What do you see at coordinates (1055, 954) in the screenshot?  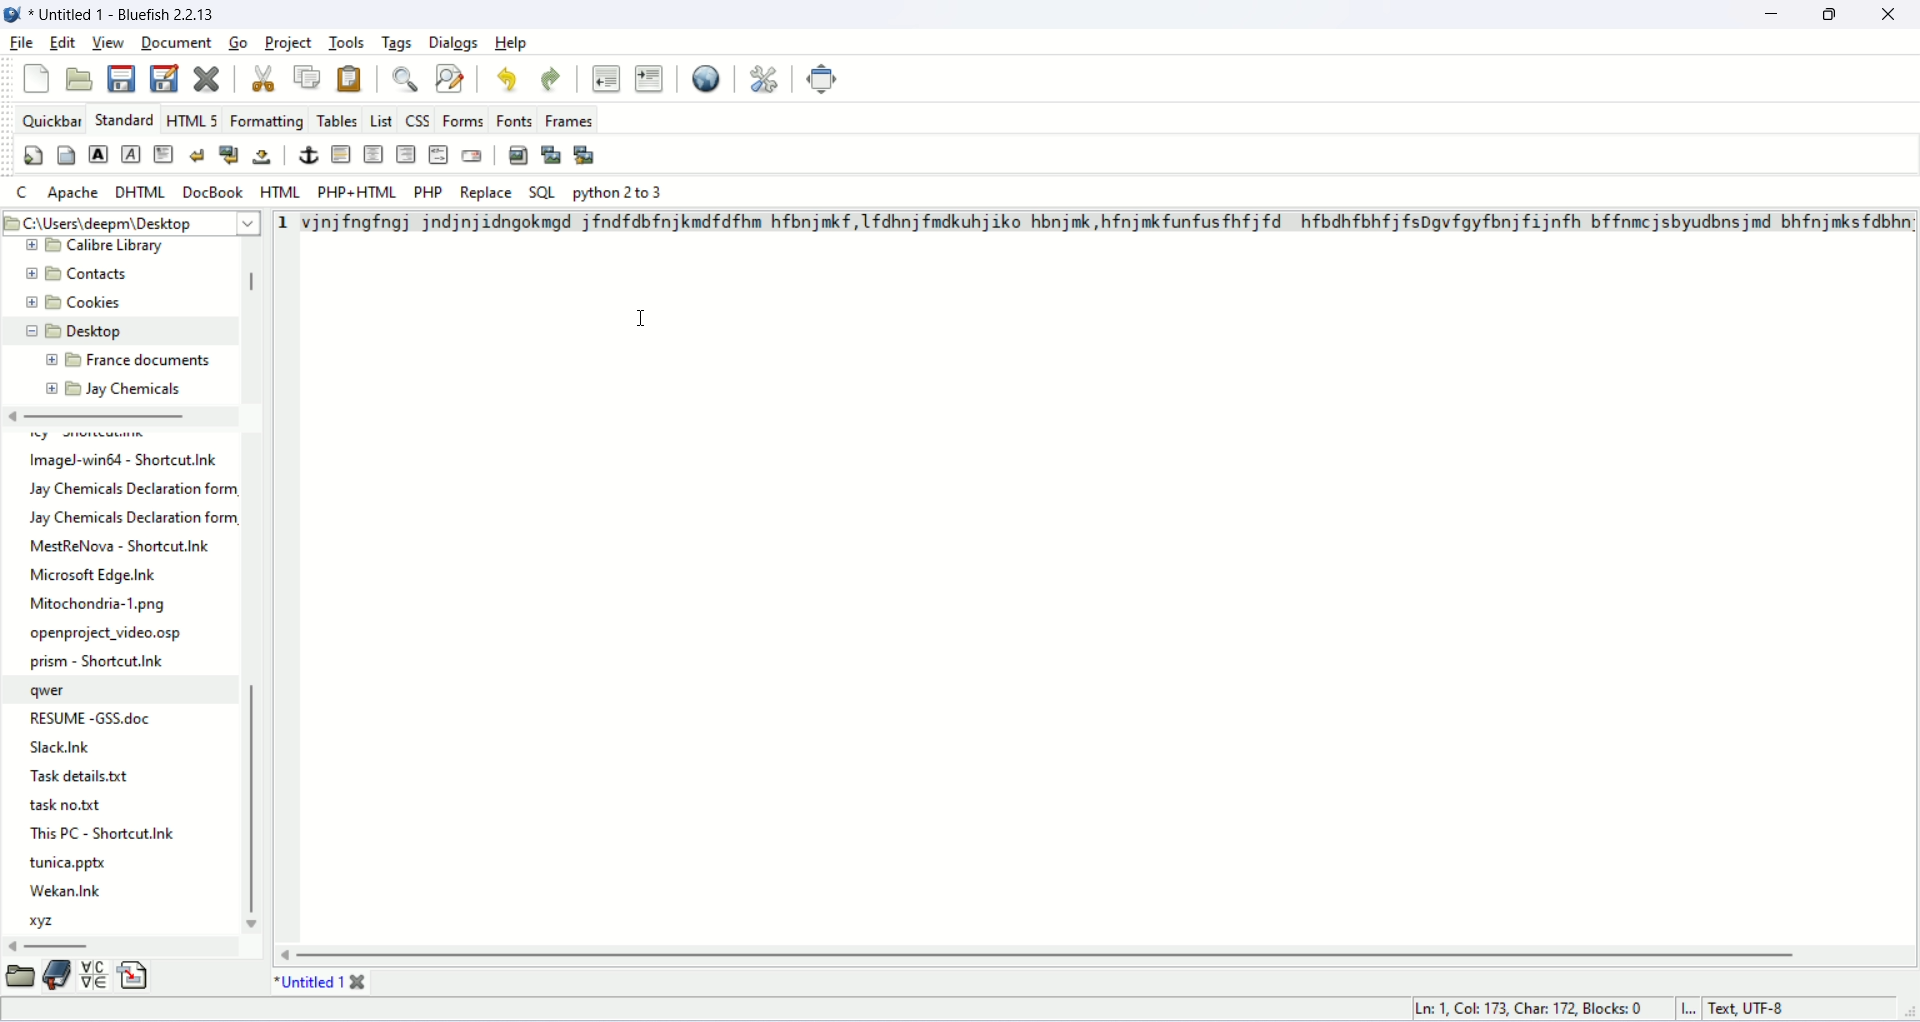 I see `horizontal scroll bar` at bounding box center [1055, 954].